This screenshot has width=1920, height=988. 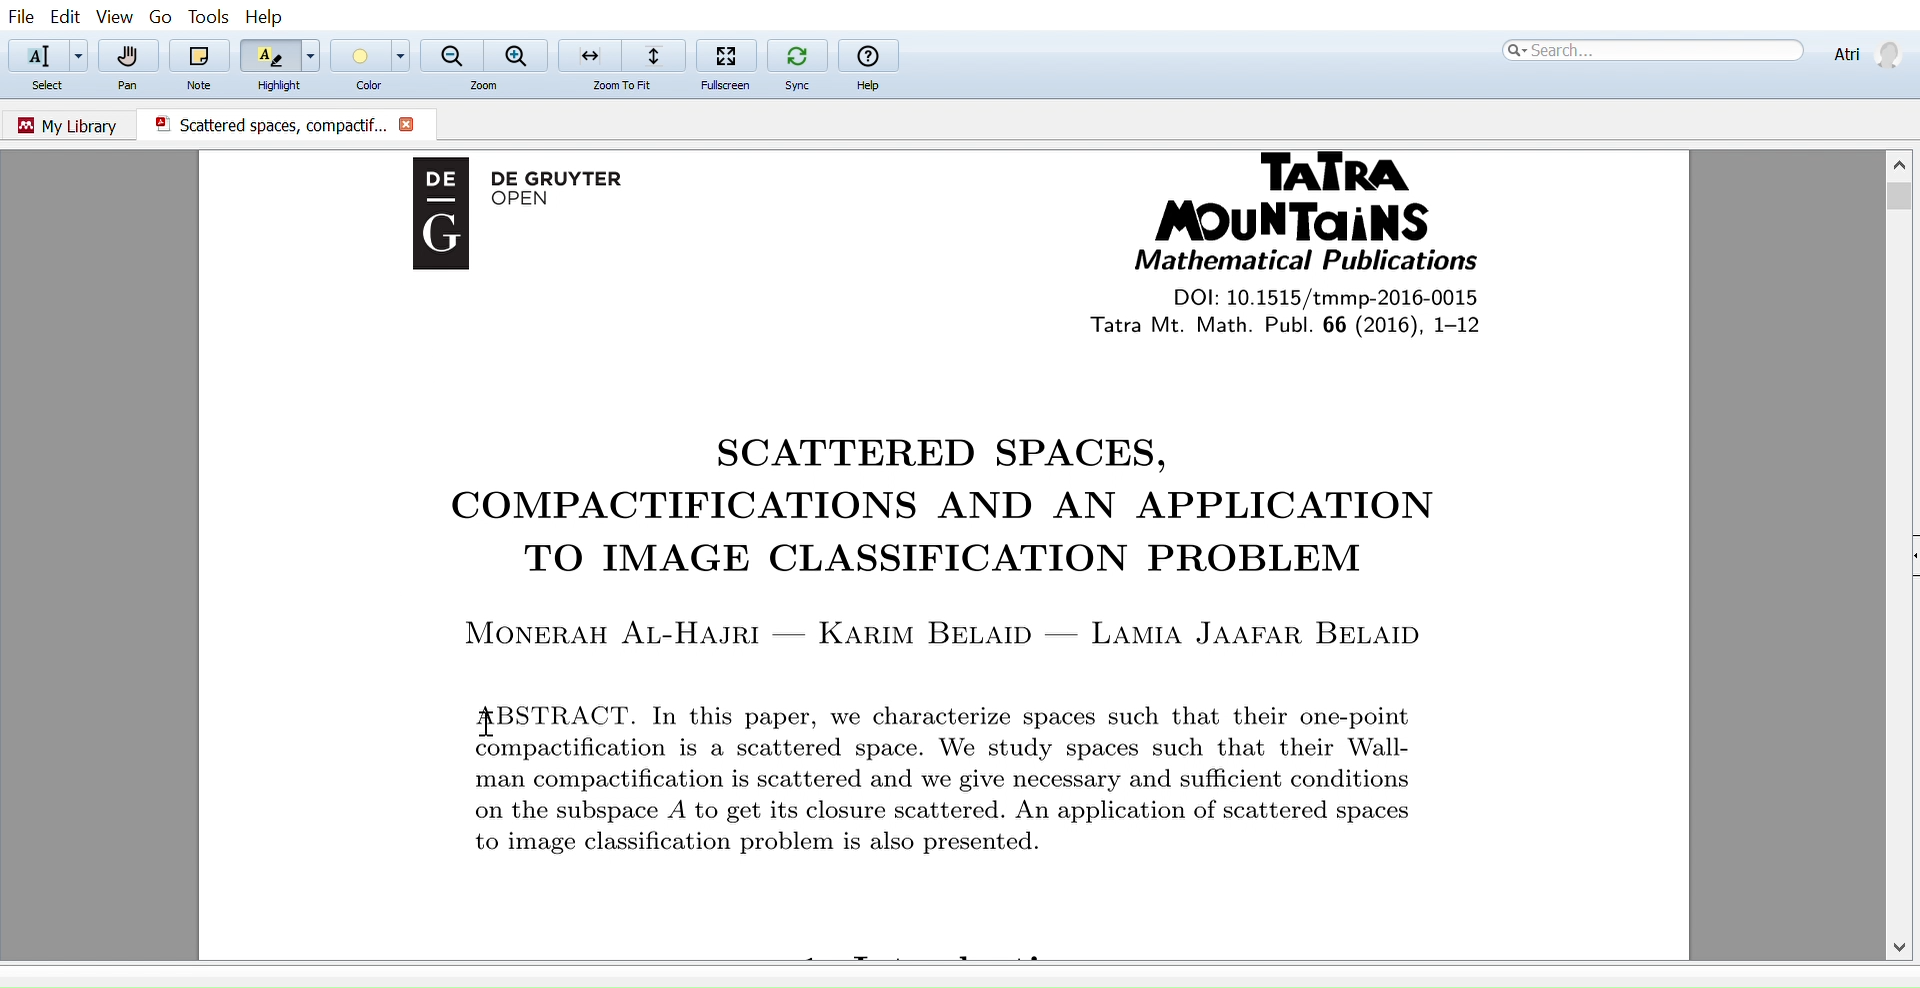 I want to click on Cursor, so click(x=489, y=721).